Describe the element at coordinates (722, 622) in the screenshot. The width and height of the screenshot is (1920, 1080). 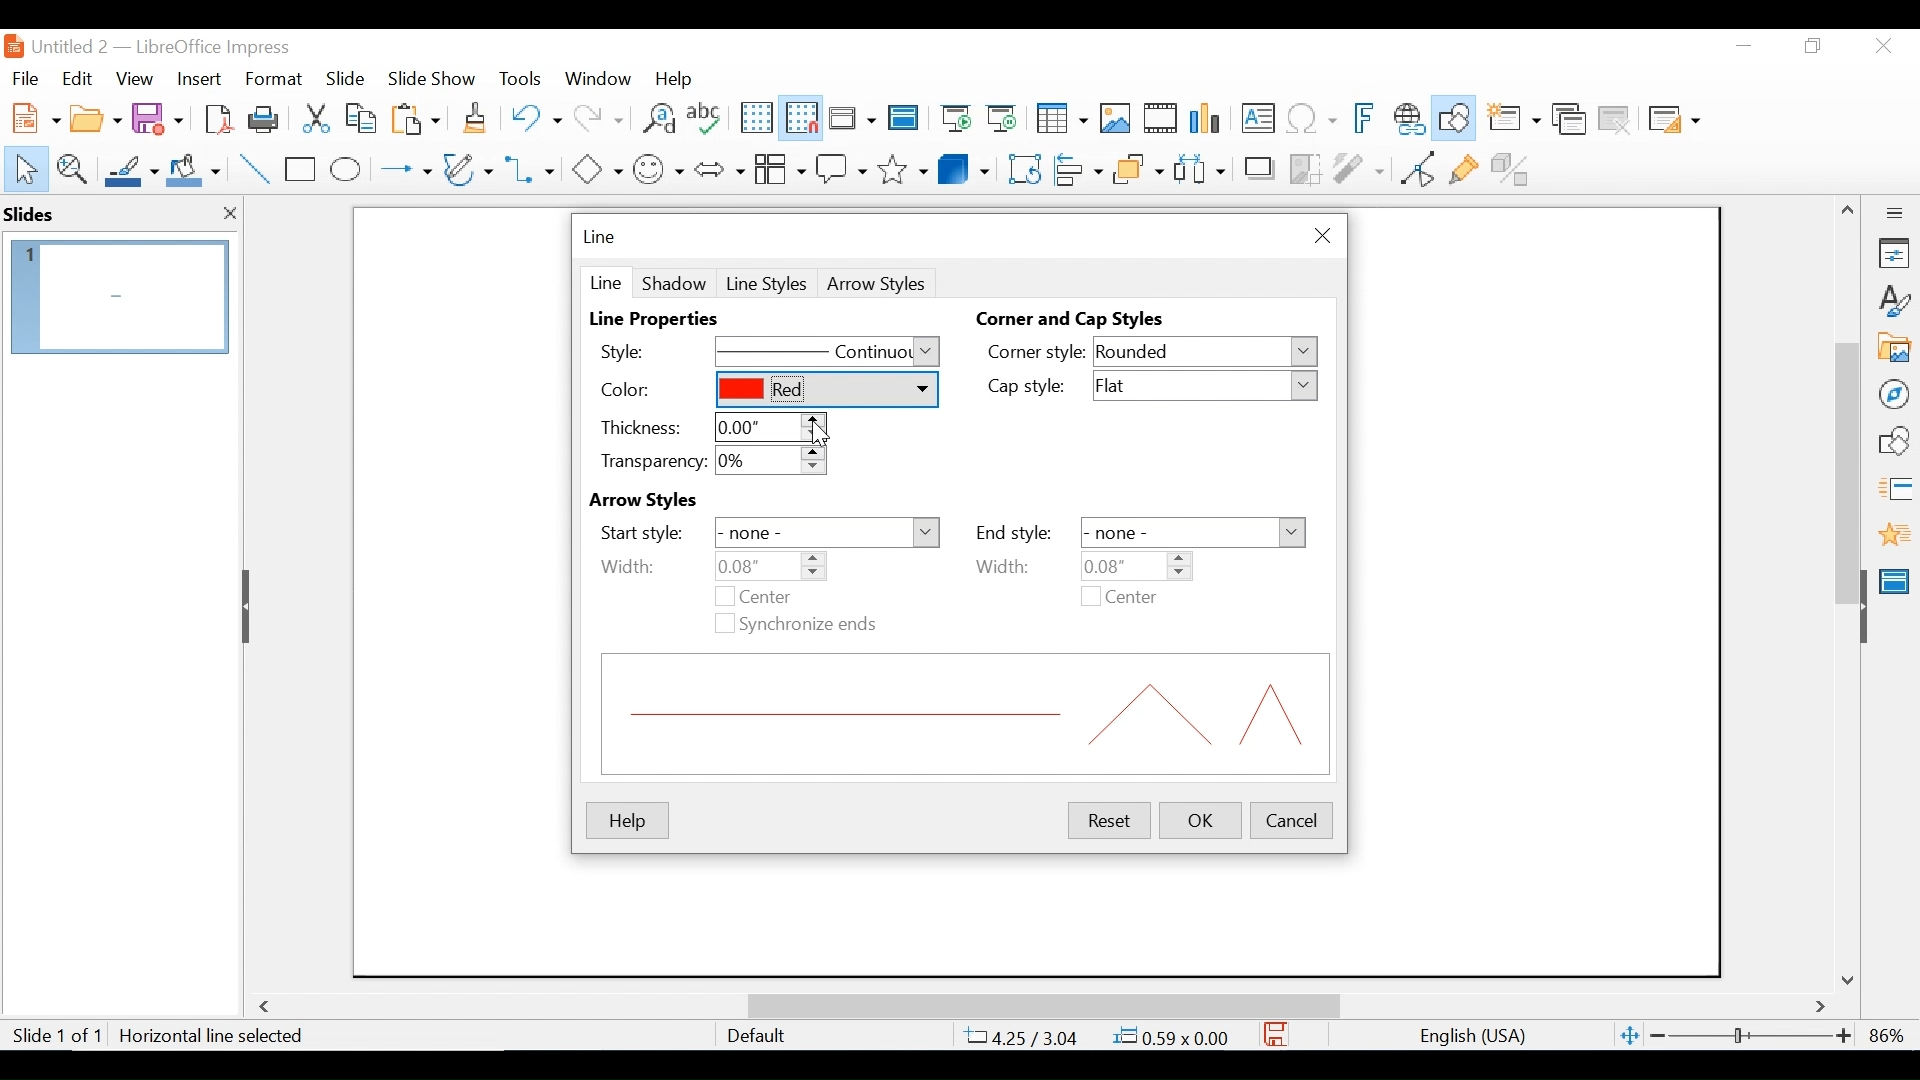
I see `checkbox` at that location.